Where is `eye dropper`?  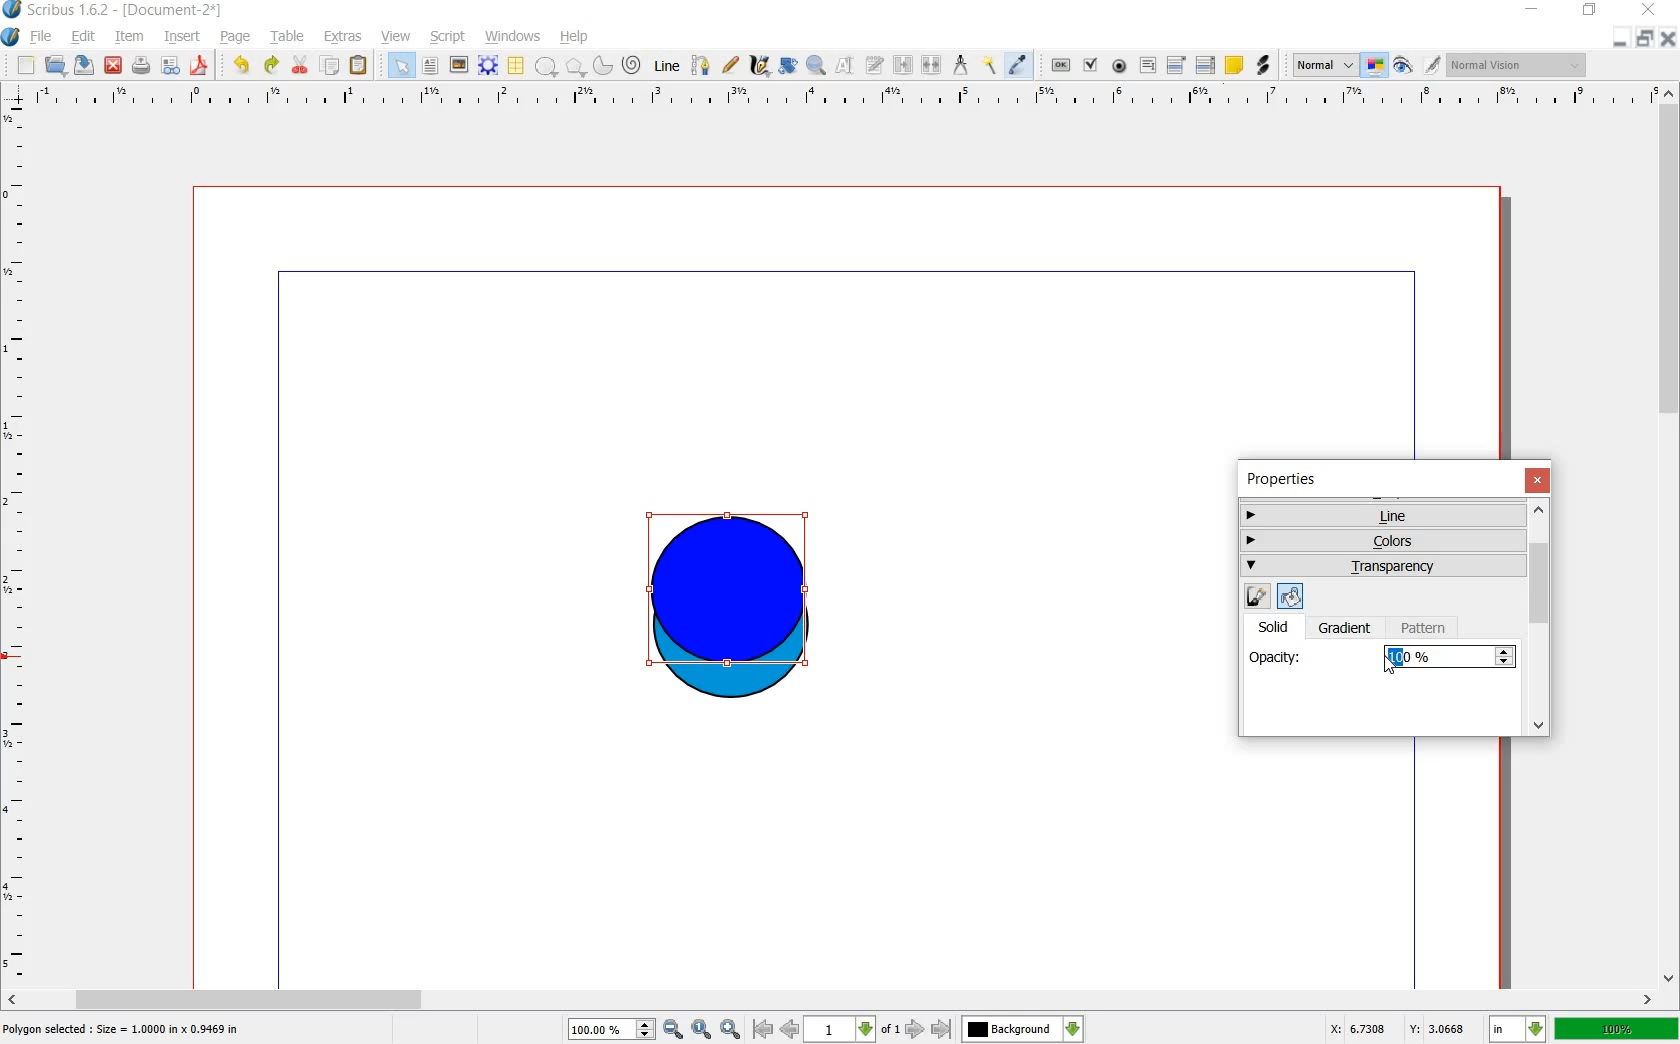 eye dropper is located at coordinates (1017, 65).